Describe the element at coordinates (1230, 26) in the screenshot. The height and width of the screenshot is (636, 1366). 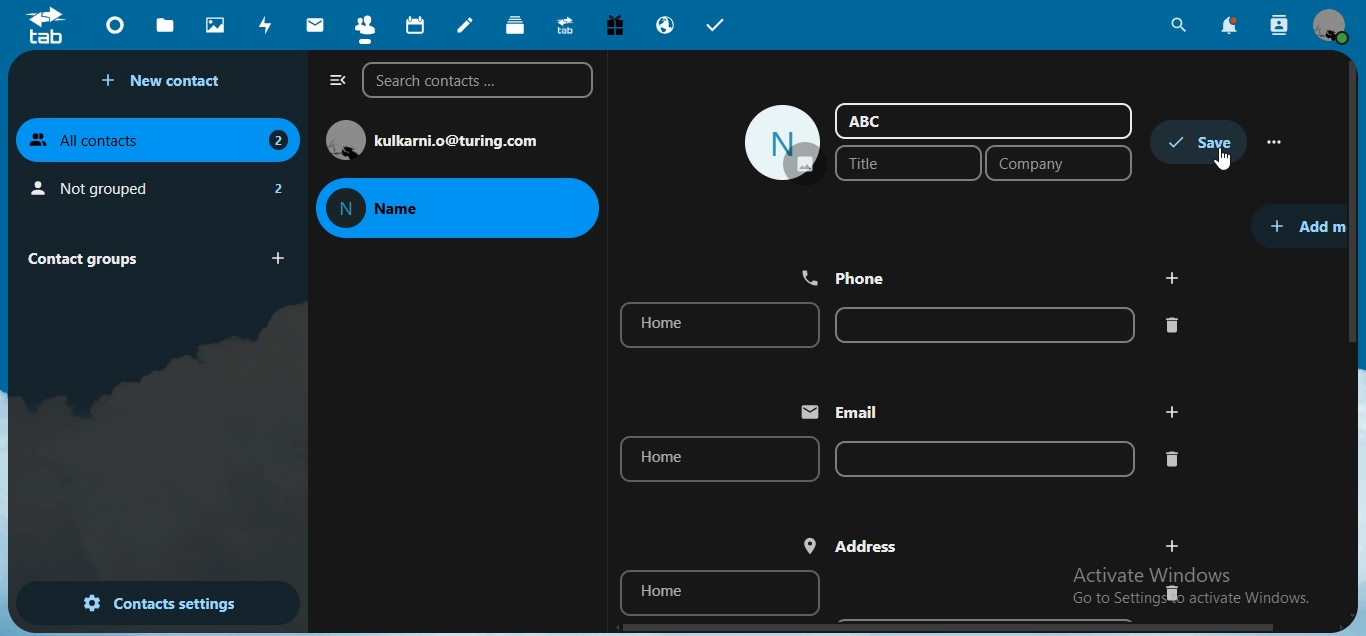
I see `notifications` at that location.